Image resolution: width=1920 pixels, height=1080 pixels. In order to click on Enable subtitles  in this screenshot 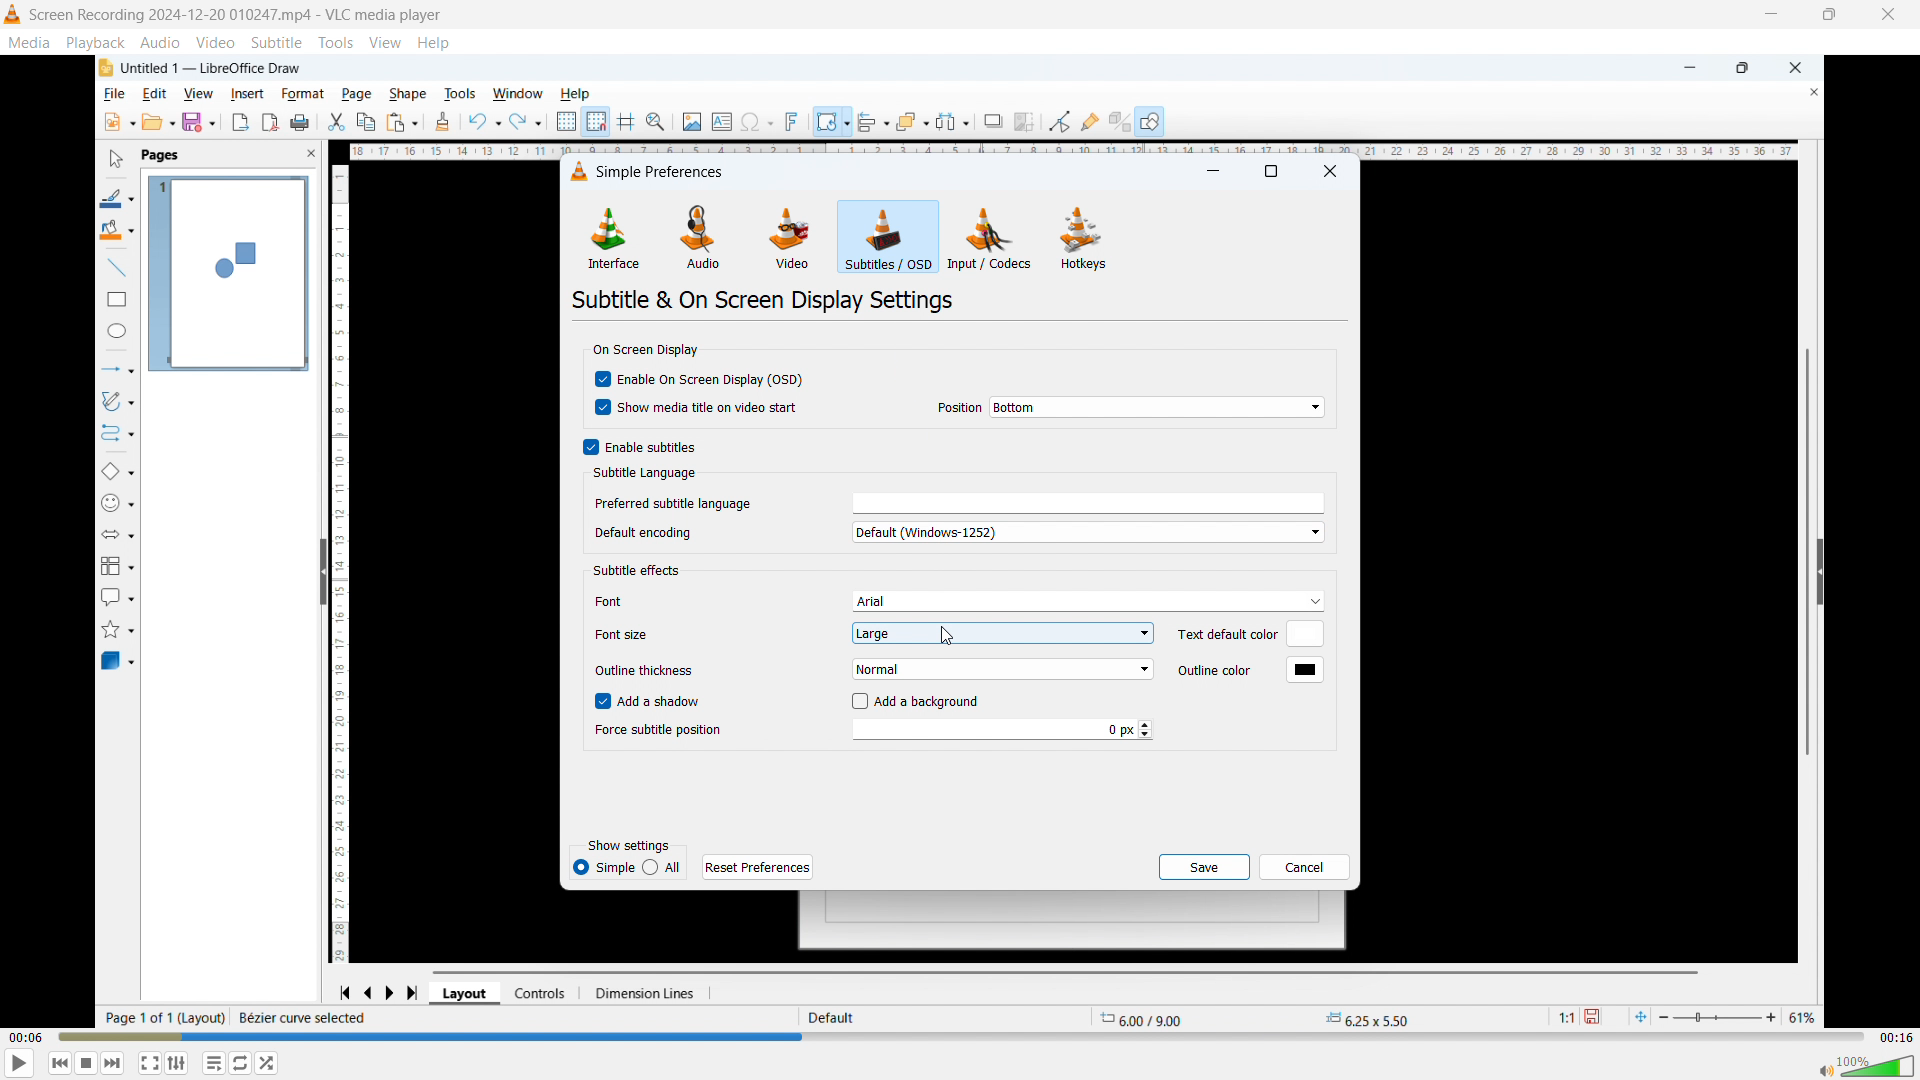, I will do `click(640, 446)`.